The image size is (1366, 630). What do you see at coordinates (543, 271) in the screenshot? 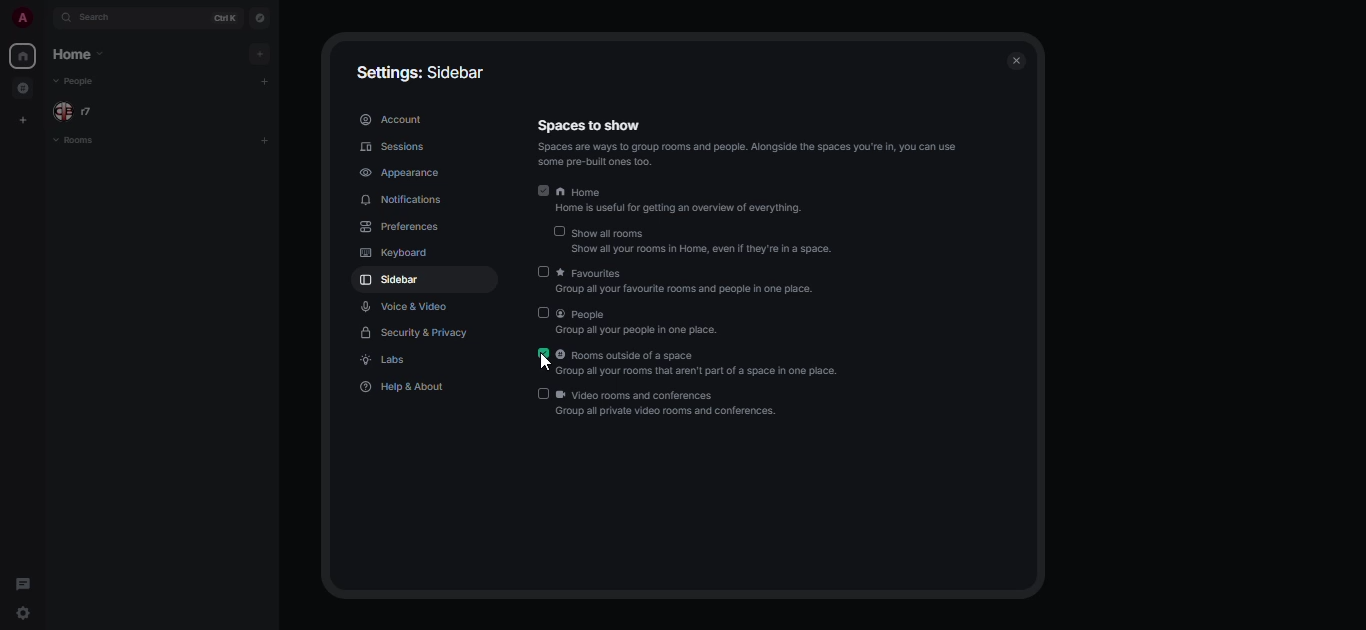
I see `disabled` at bounding box center [543, 271].